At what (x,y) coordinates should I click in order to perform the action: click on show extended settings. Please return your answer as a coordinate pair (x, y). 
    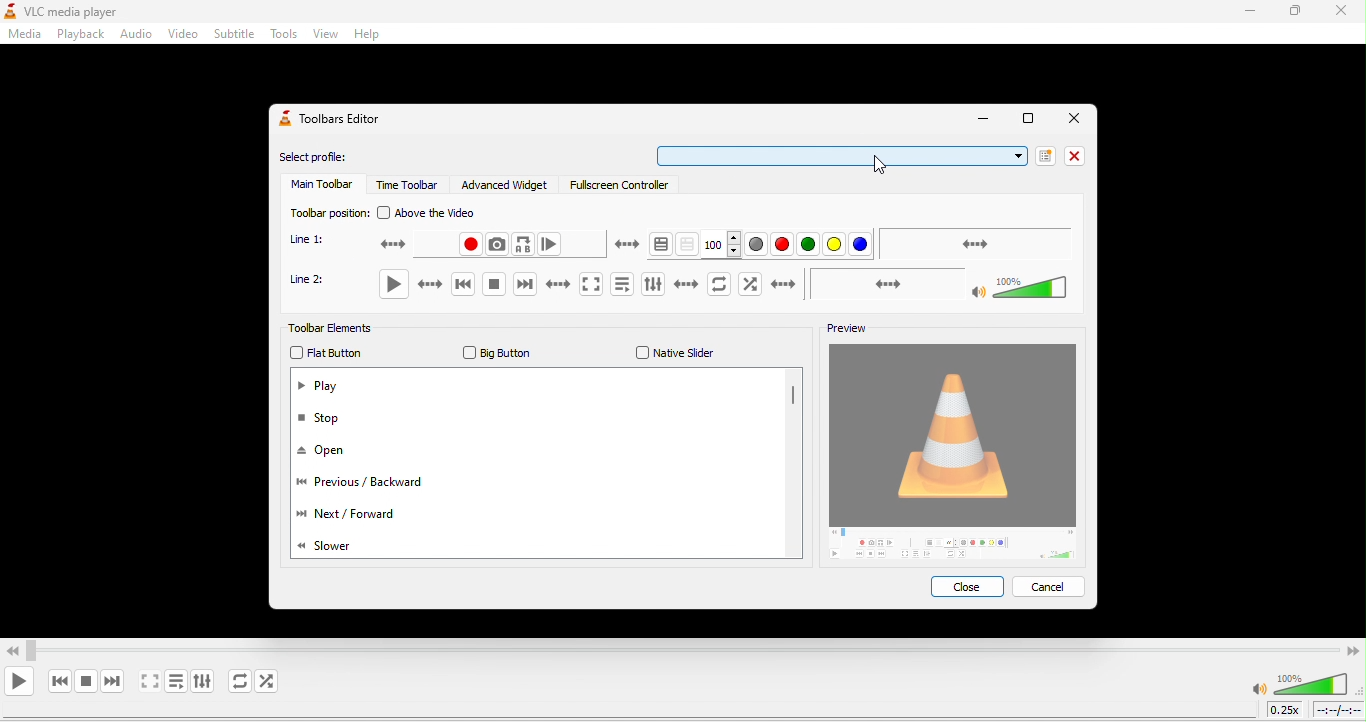
    Looking at the image, I should click on (669, 282).